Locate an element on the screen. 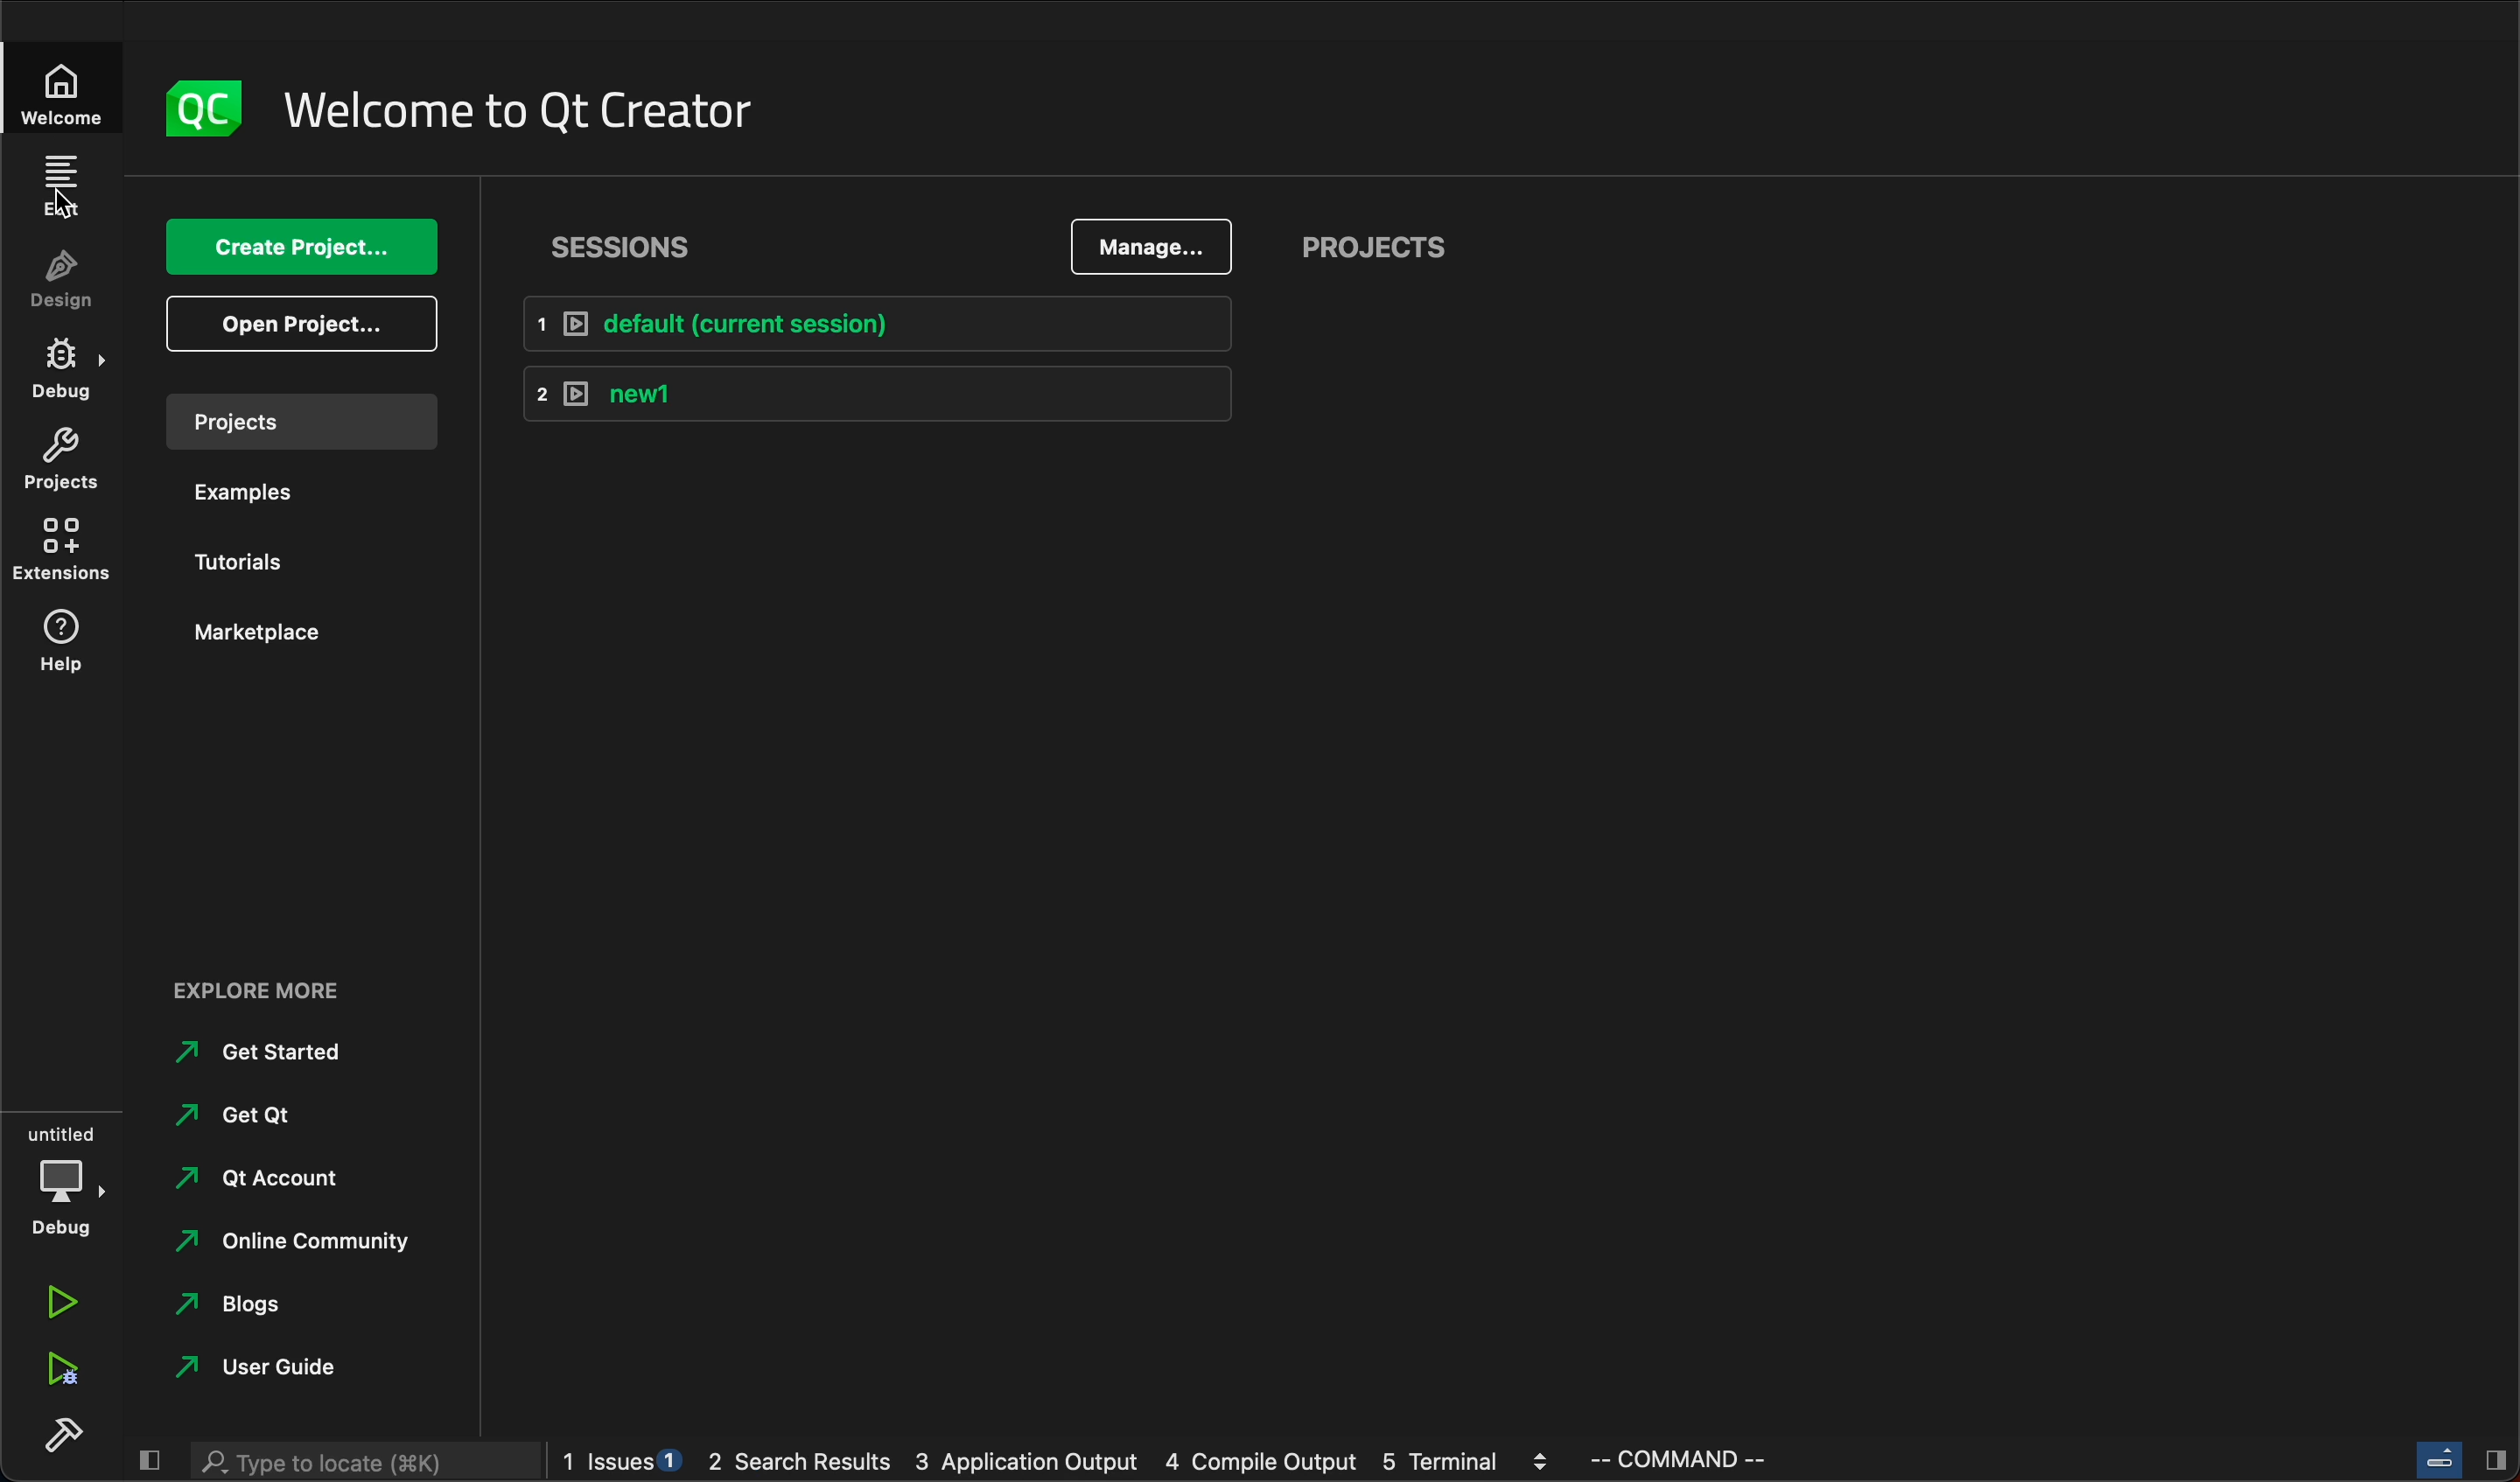 The width and height of the screenshot is (2520, 1482). guide is located at coordinates (260, 1371).